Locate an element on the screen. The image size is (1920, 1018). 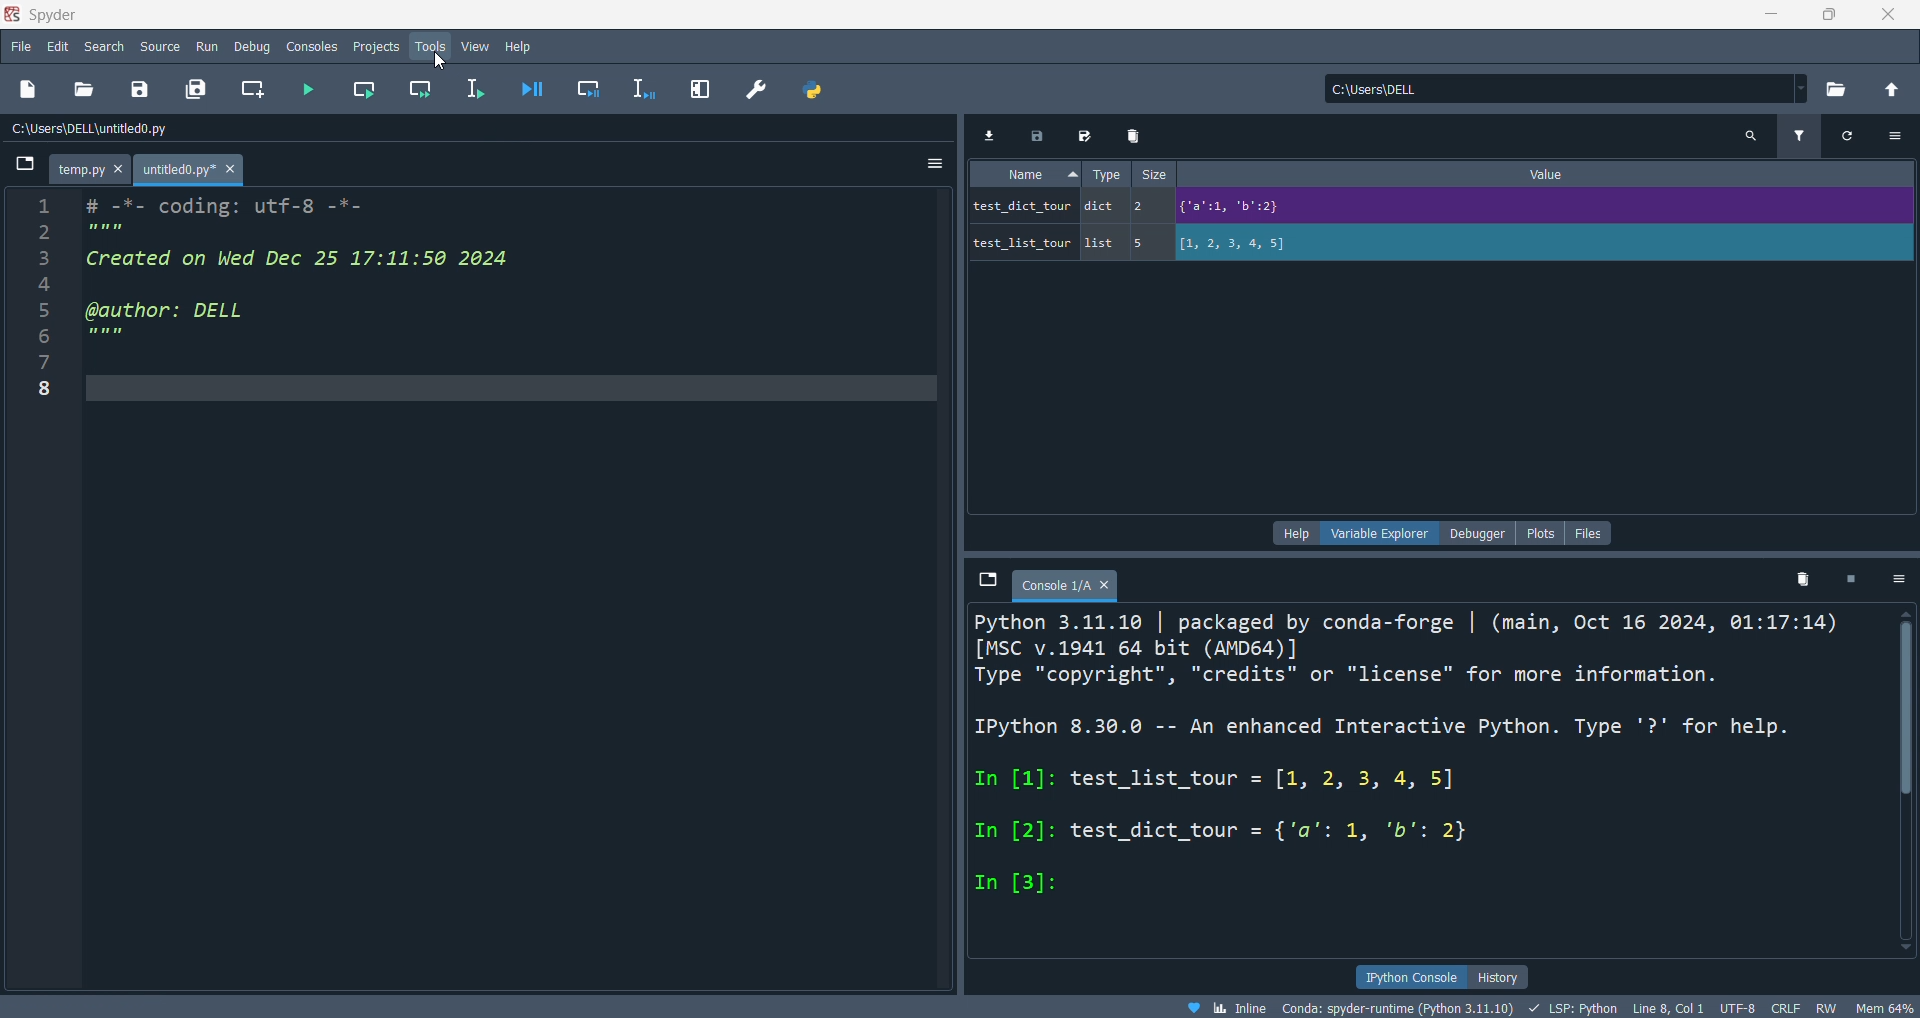
history is located at coordinates (1505, 976).